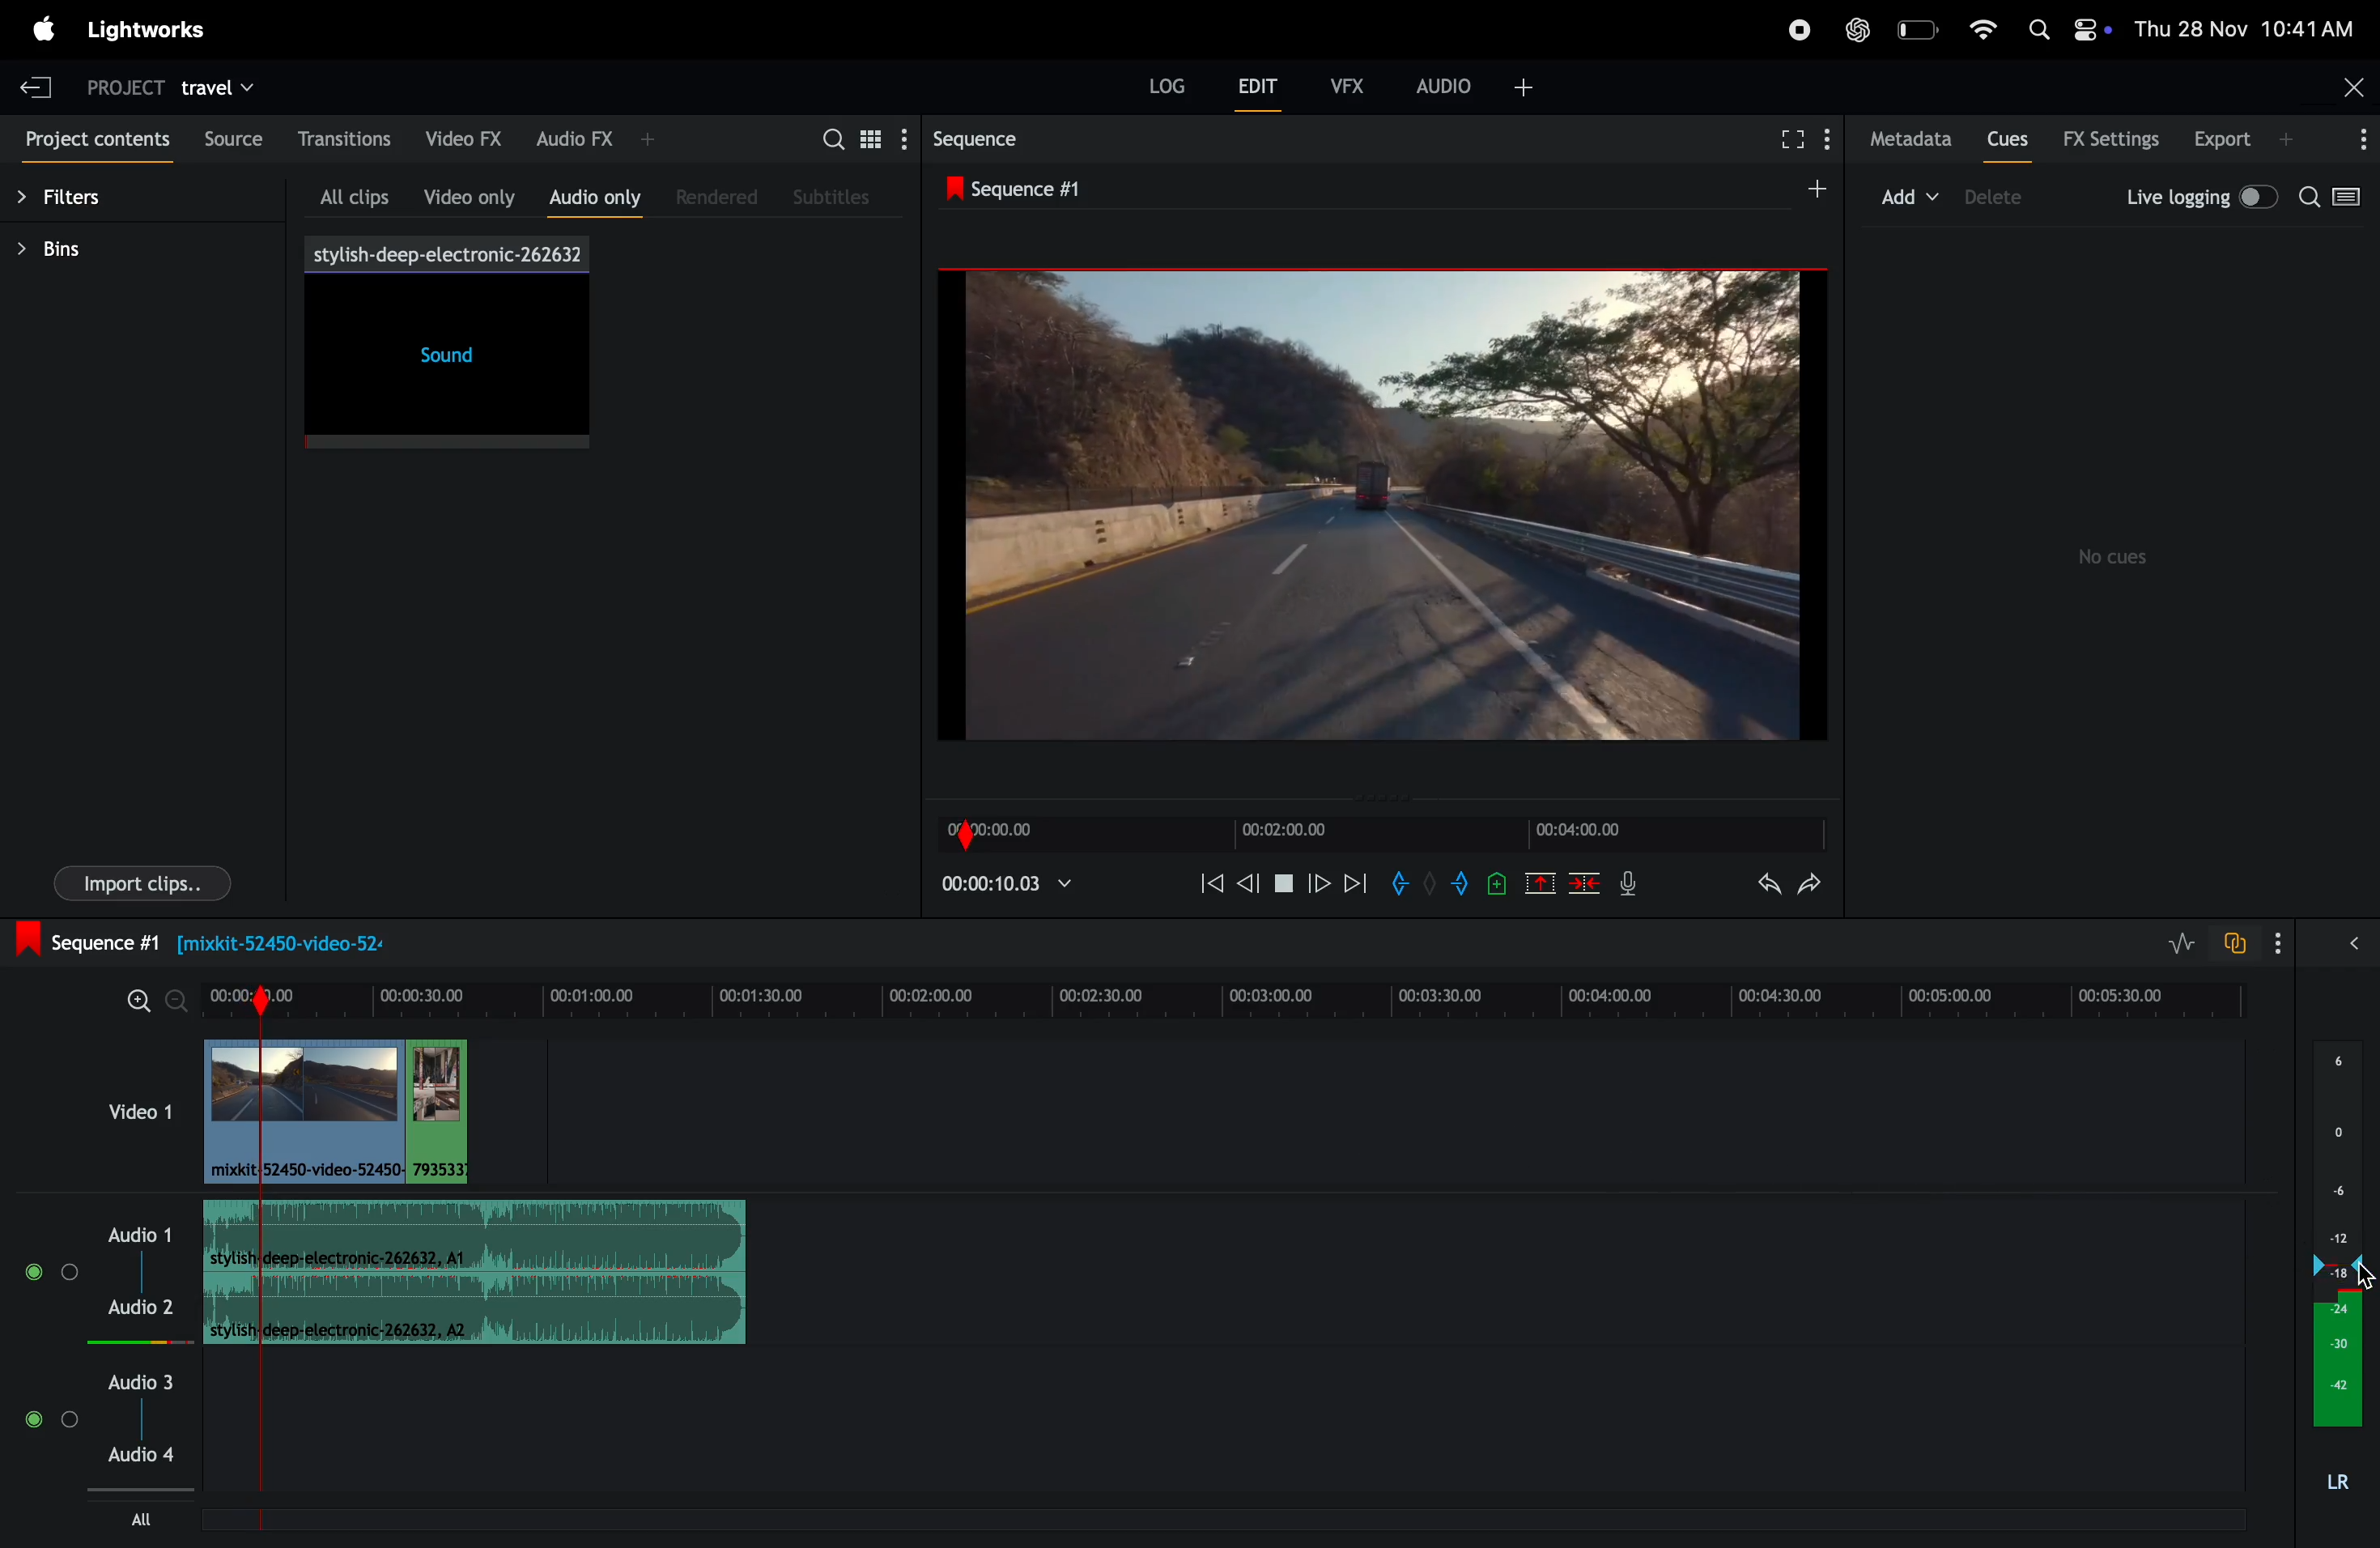  What do you see at coordinates (1382, 502) in the screenshot?
I see `output screen` at bounding box center [1382, 502].